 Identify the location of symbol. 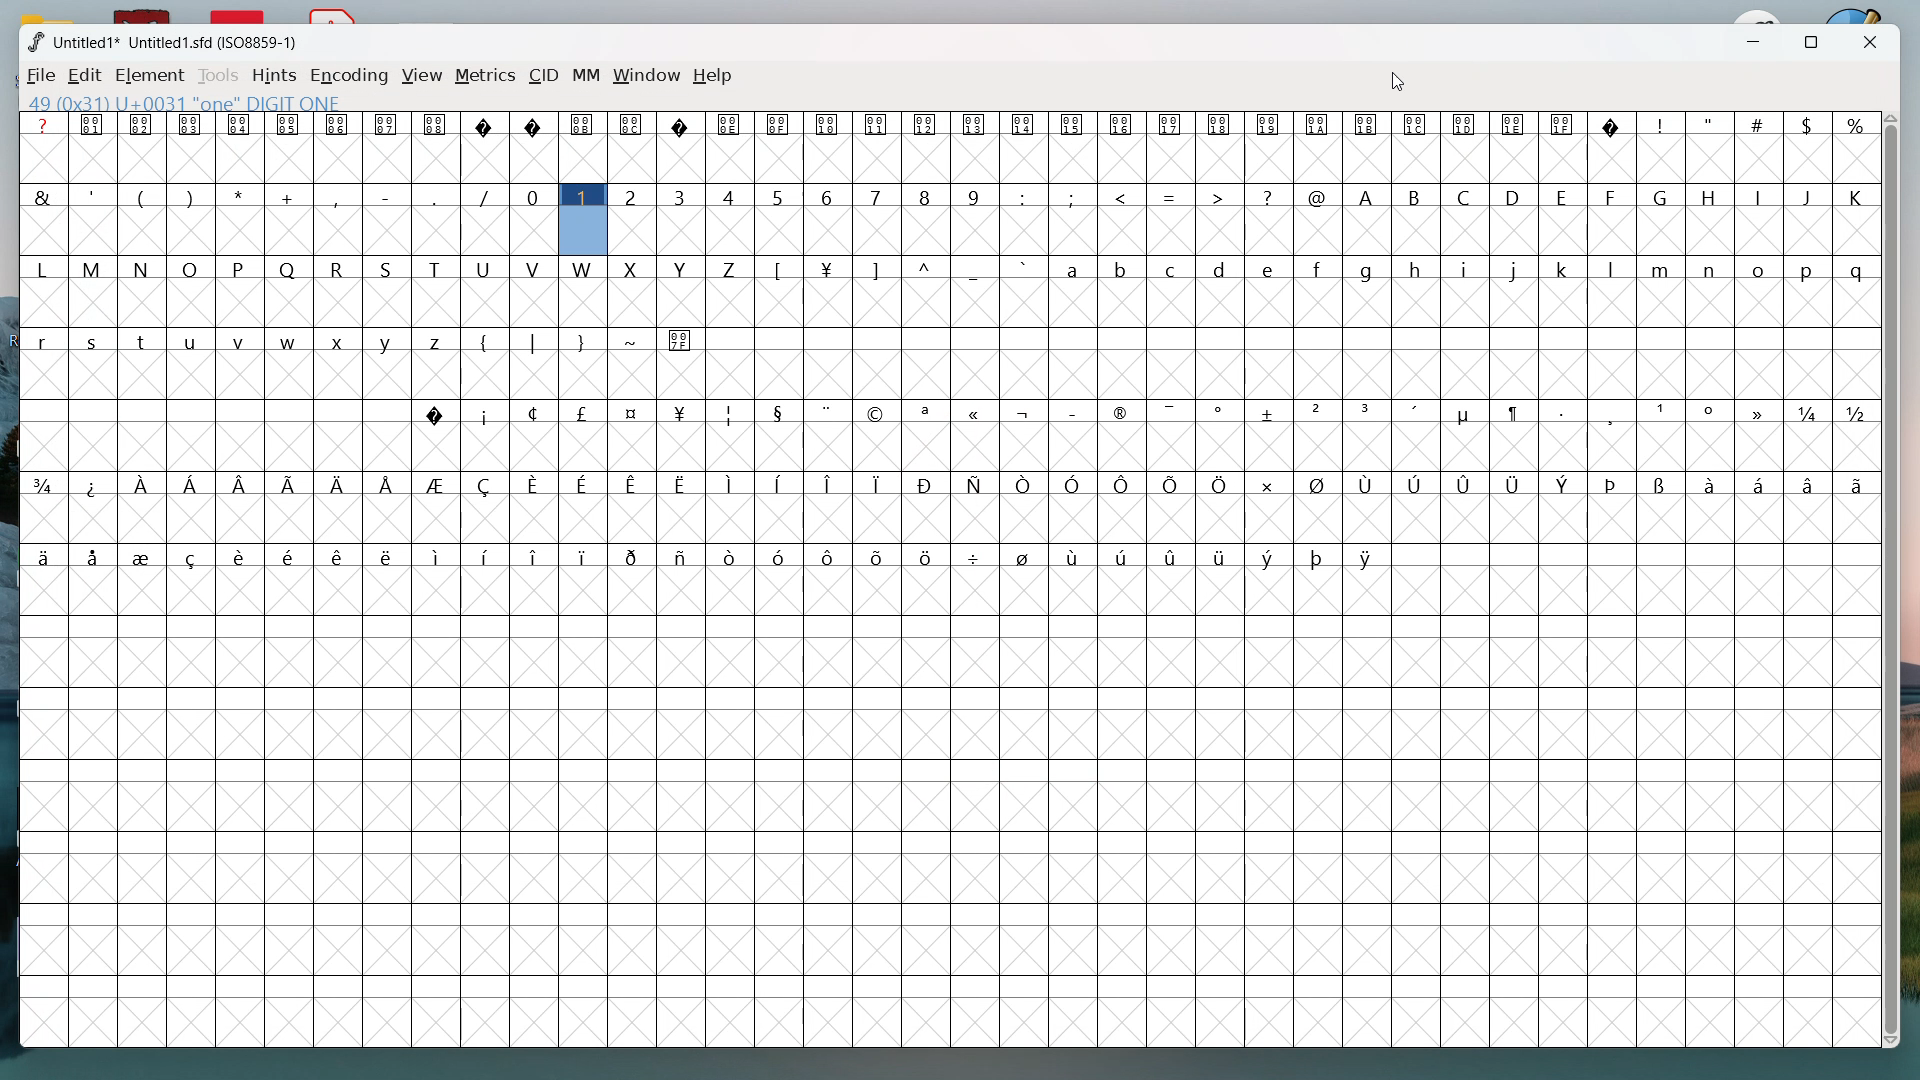
(976, 412).